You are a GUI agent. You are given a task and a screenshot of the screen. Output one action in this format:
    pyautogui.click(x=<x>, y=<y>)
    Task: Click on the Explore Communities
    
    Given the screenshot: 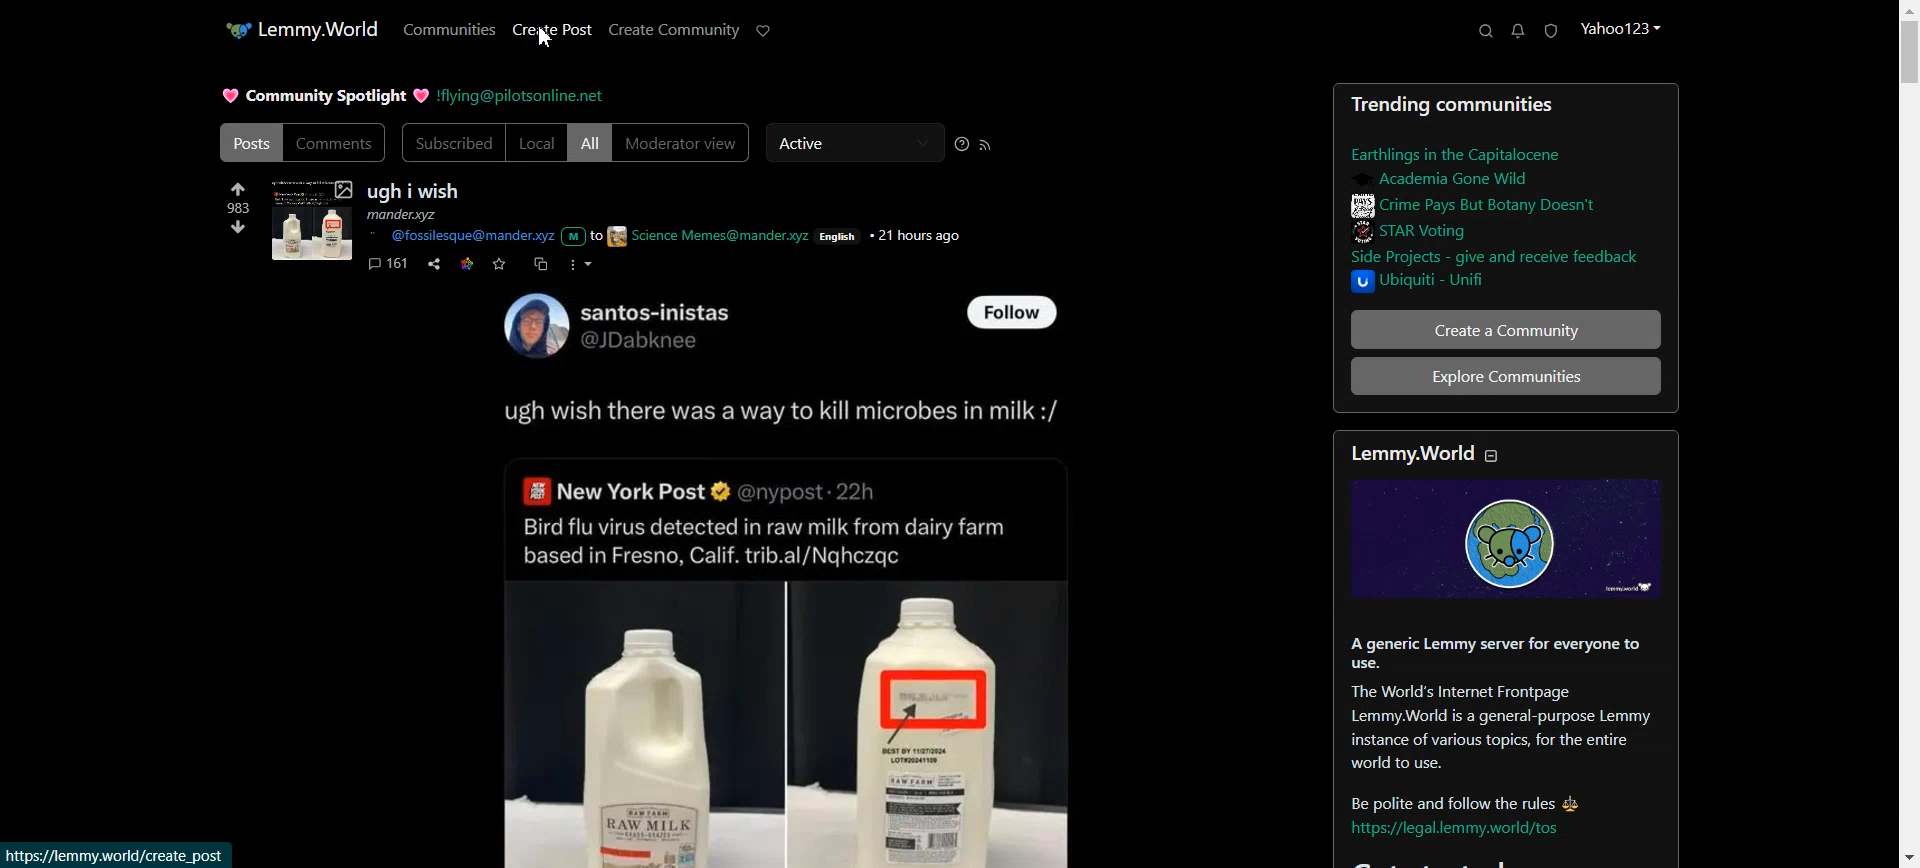 What is the action you would take?
    pyautogui.click(x=1508, y=378)
    